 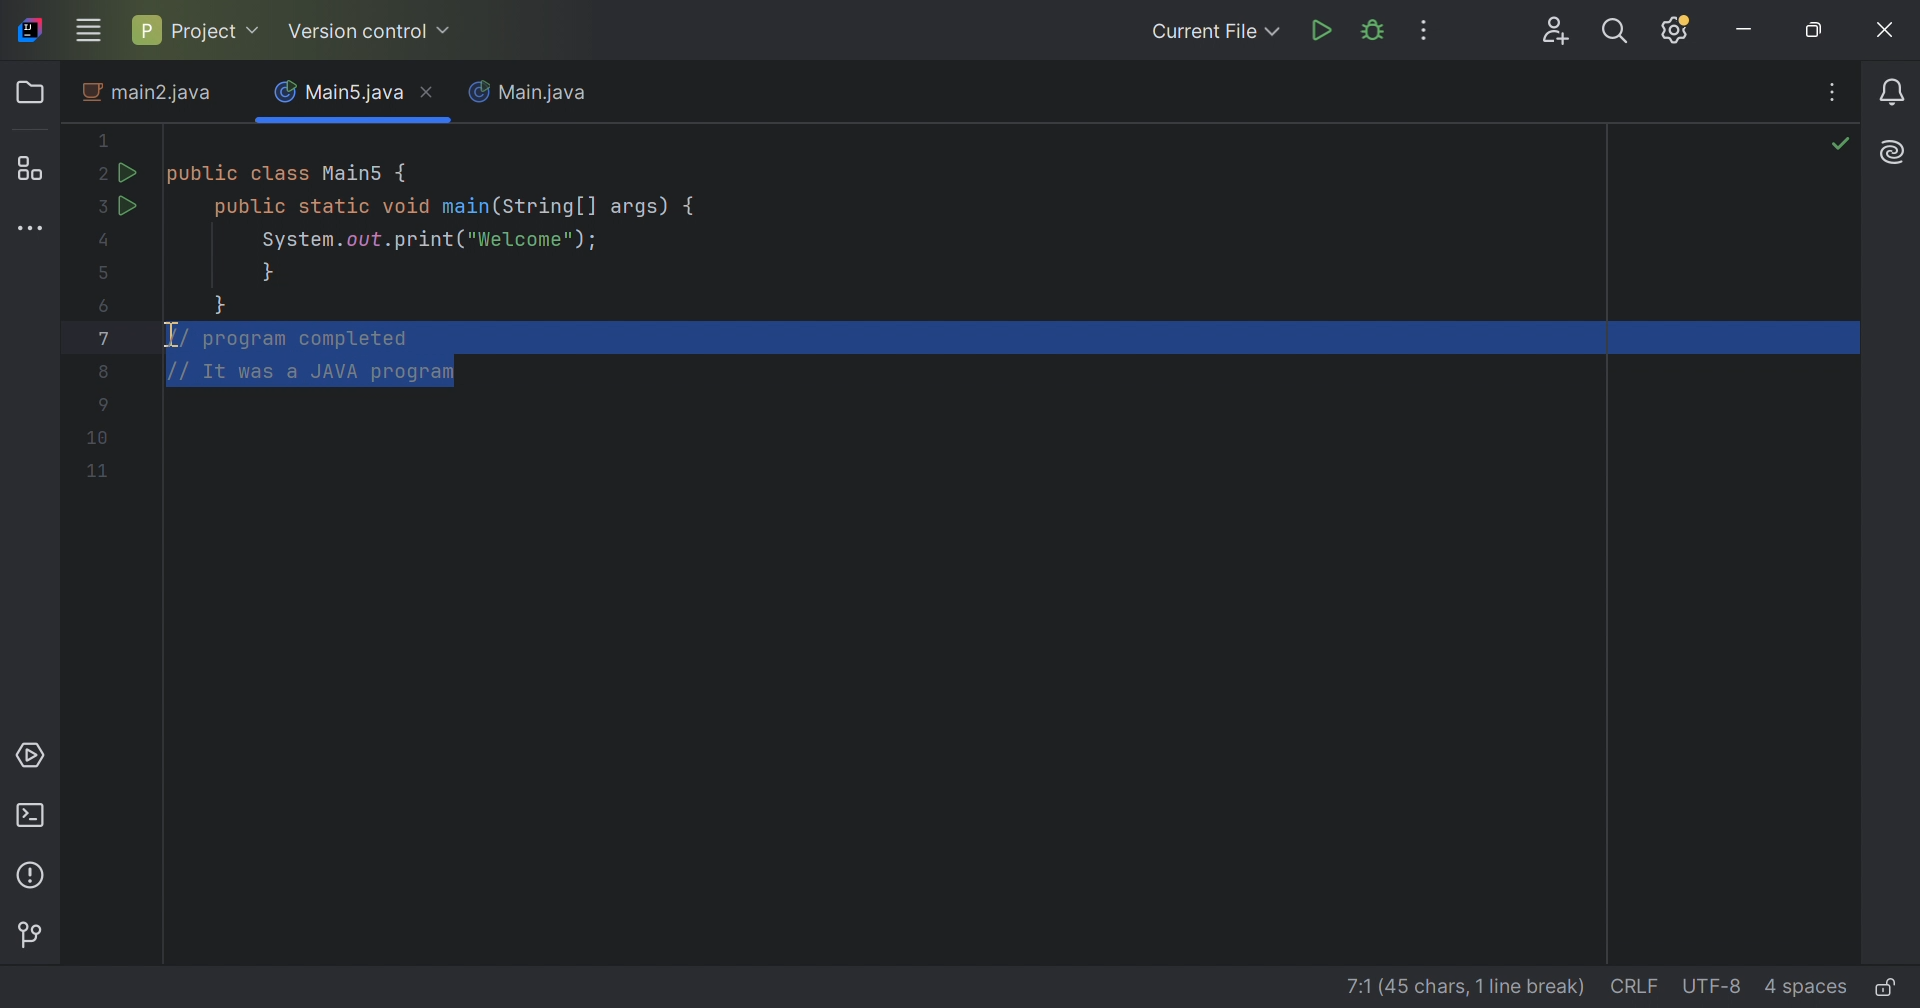 I want to click on Code with me, so click(x=1557, y=31).